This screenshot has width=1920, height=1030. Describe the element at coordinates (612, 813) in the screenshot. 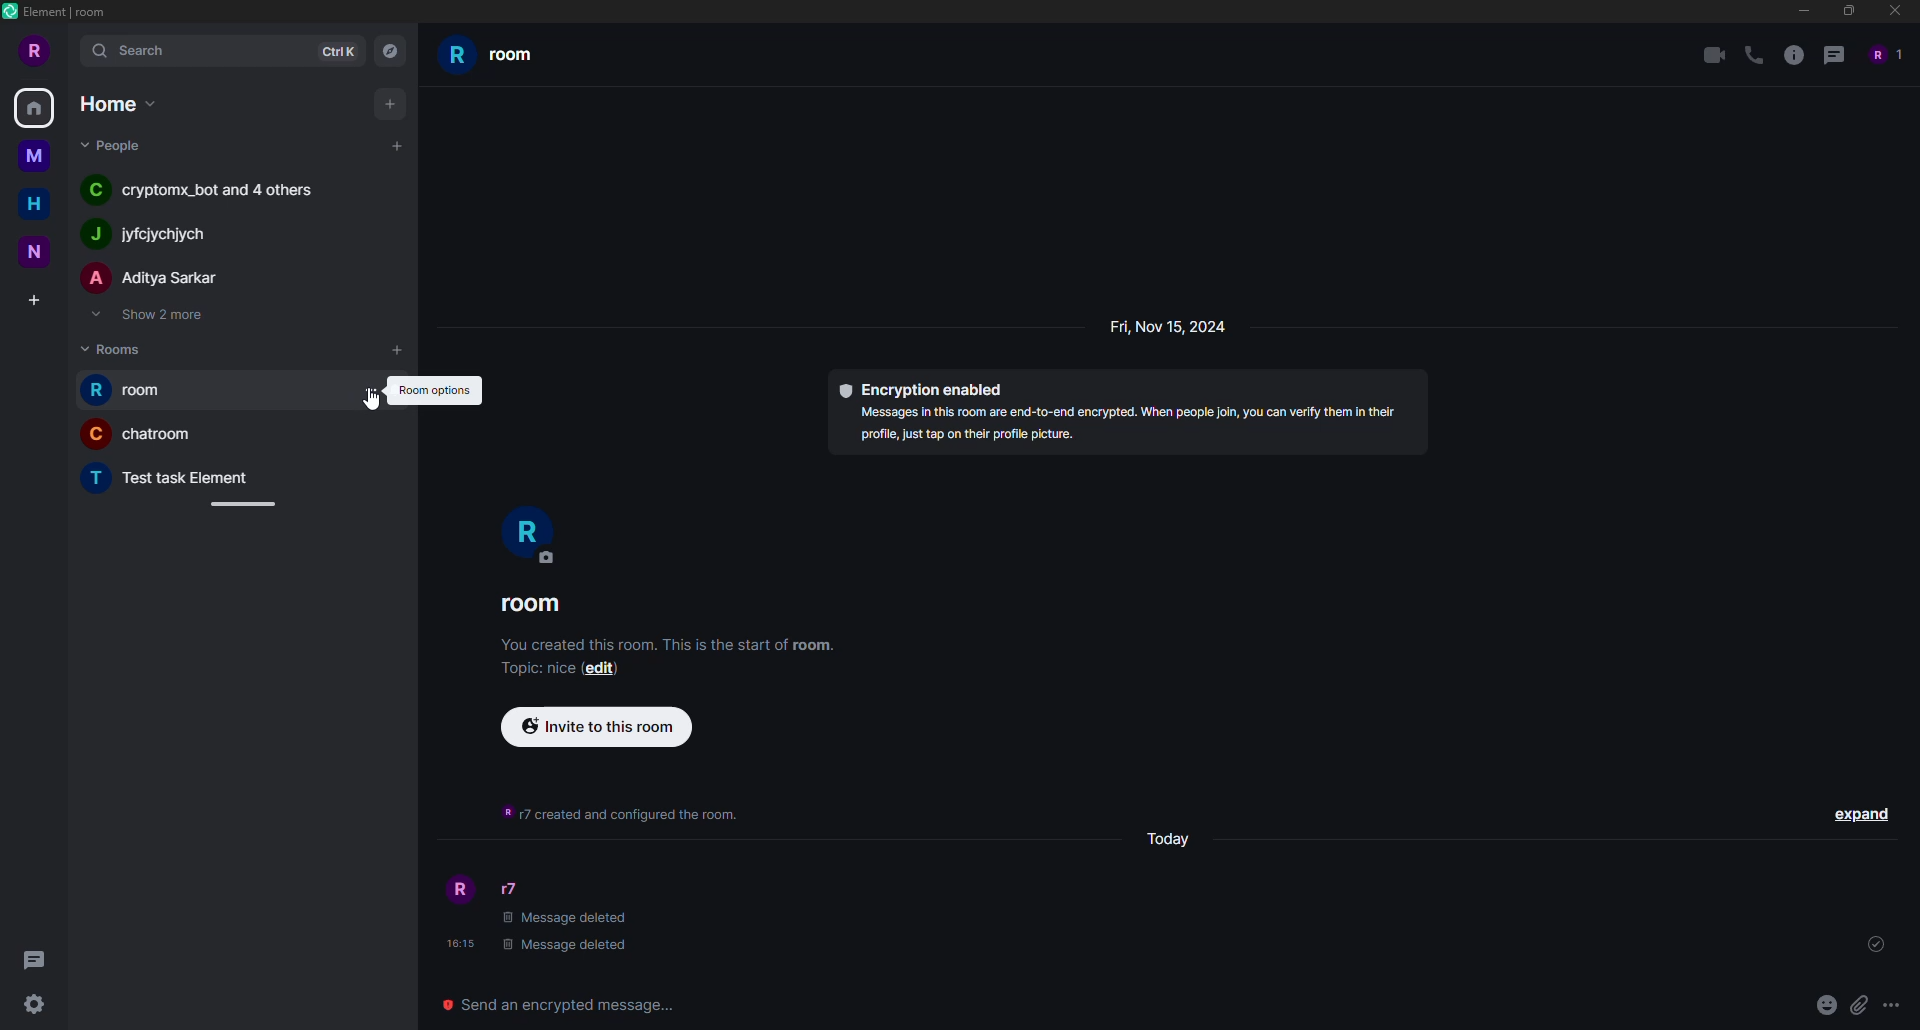

I see `info` at that location.